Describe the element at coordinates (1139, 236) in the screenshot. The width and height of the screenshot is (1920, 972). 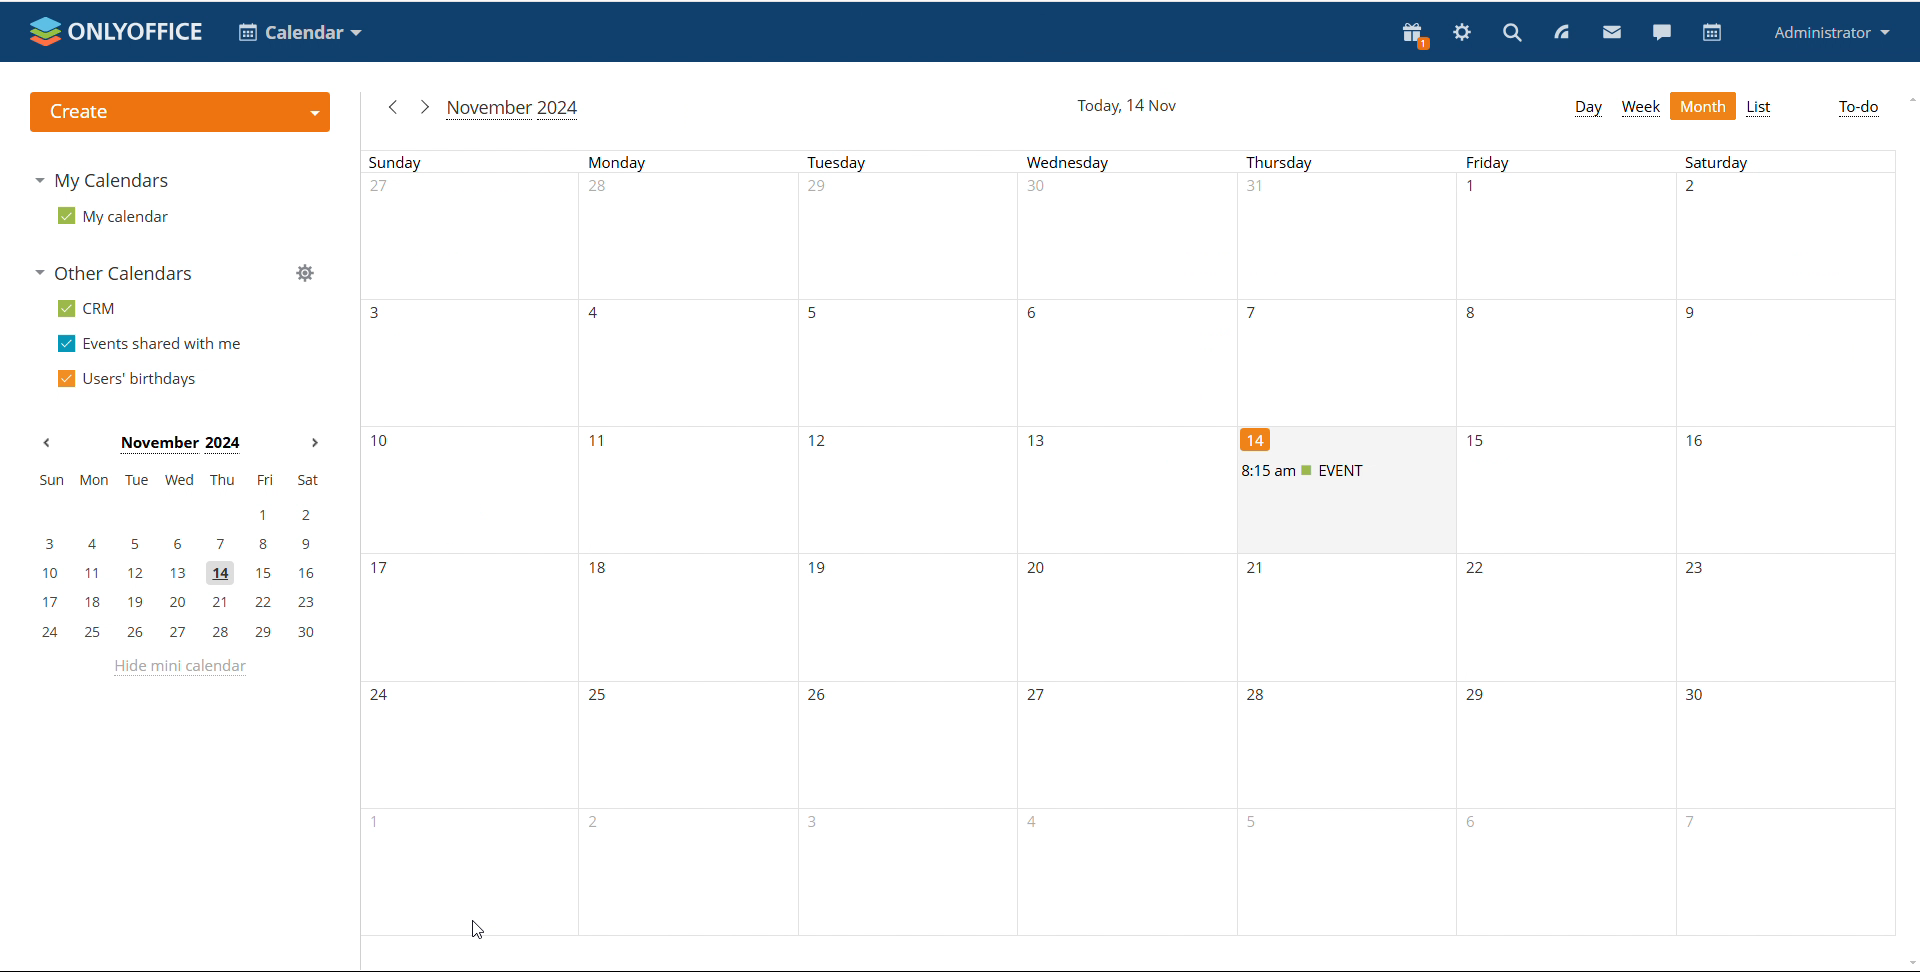
I see `27, 28, 29, 30, 31, 1, 2` at that location.